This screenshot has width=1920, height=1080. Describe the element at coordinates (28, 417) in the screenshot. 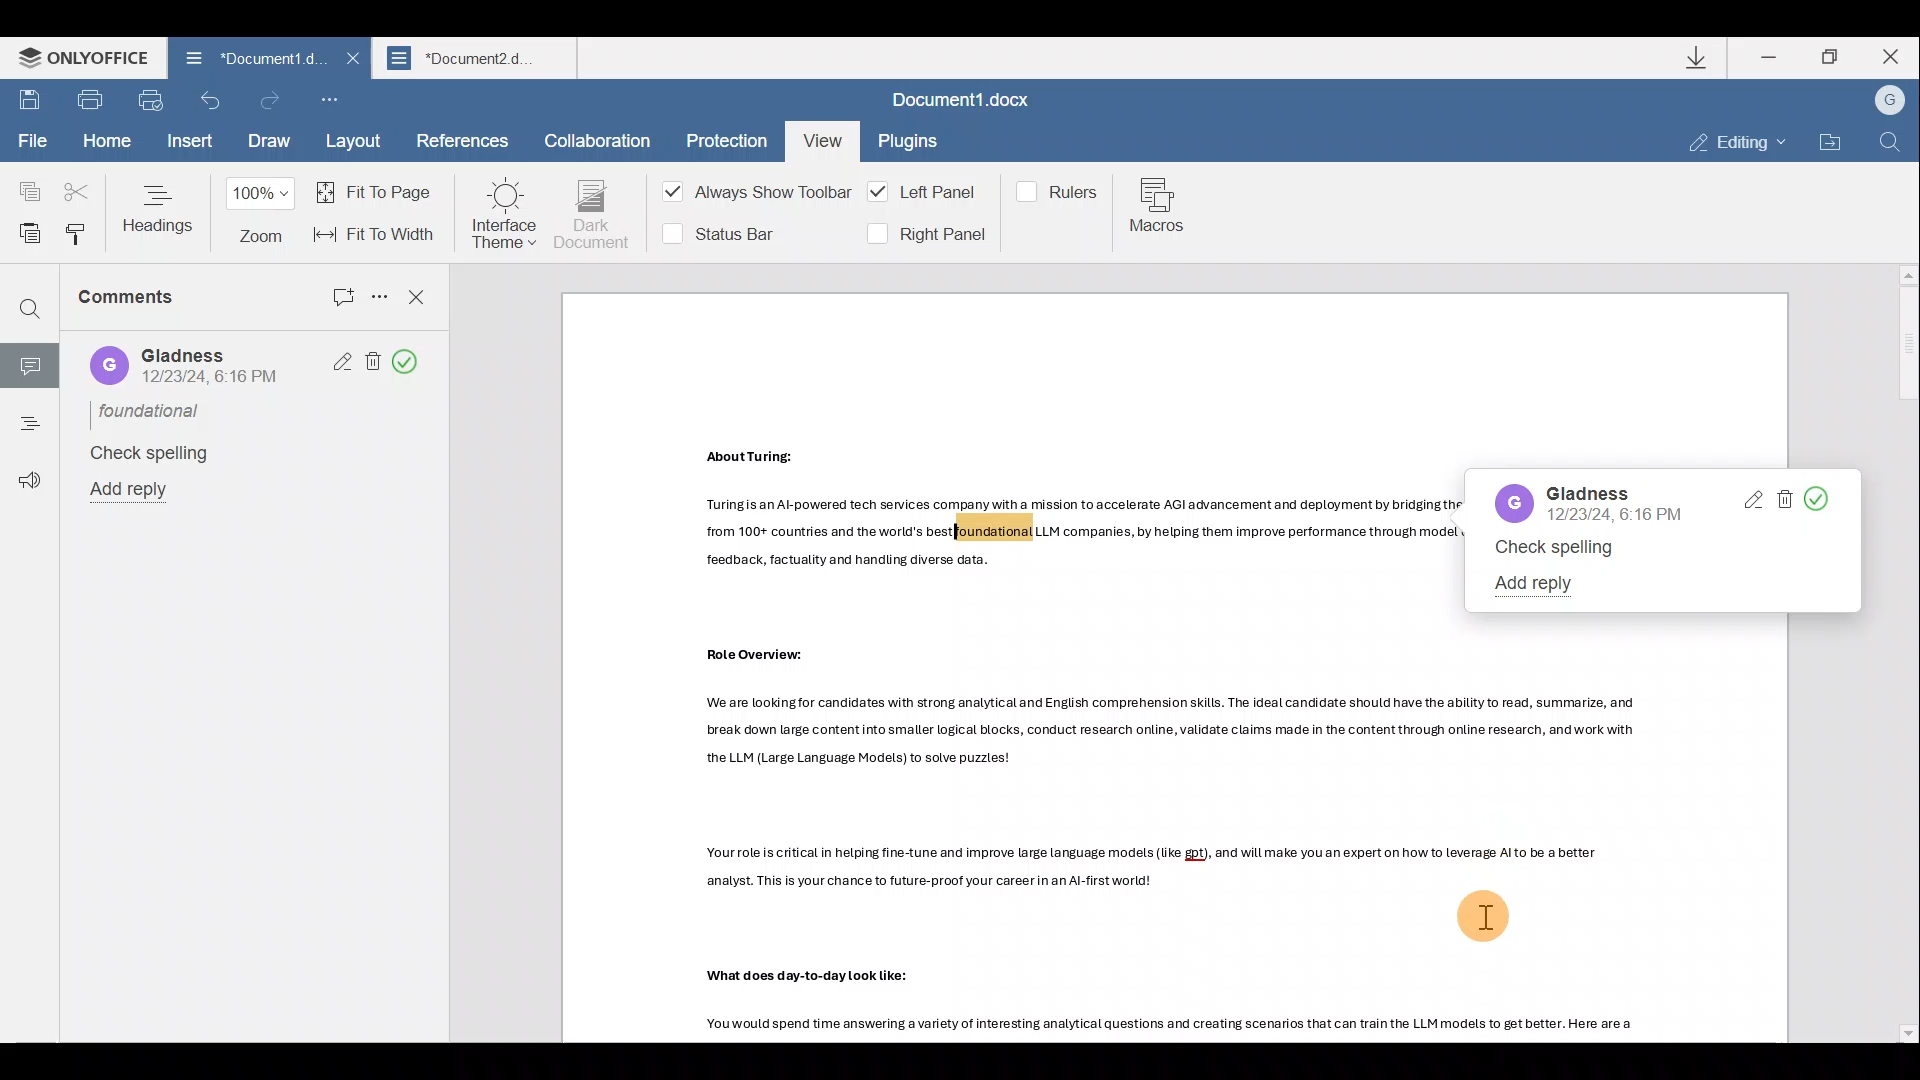

I see `Headings` at that location.